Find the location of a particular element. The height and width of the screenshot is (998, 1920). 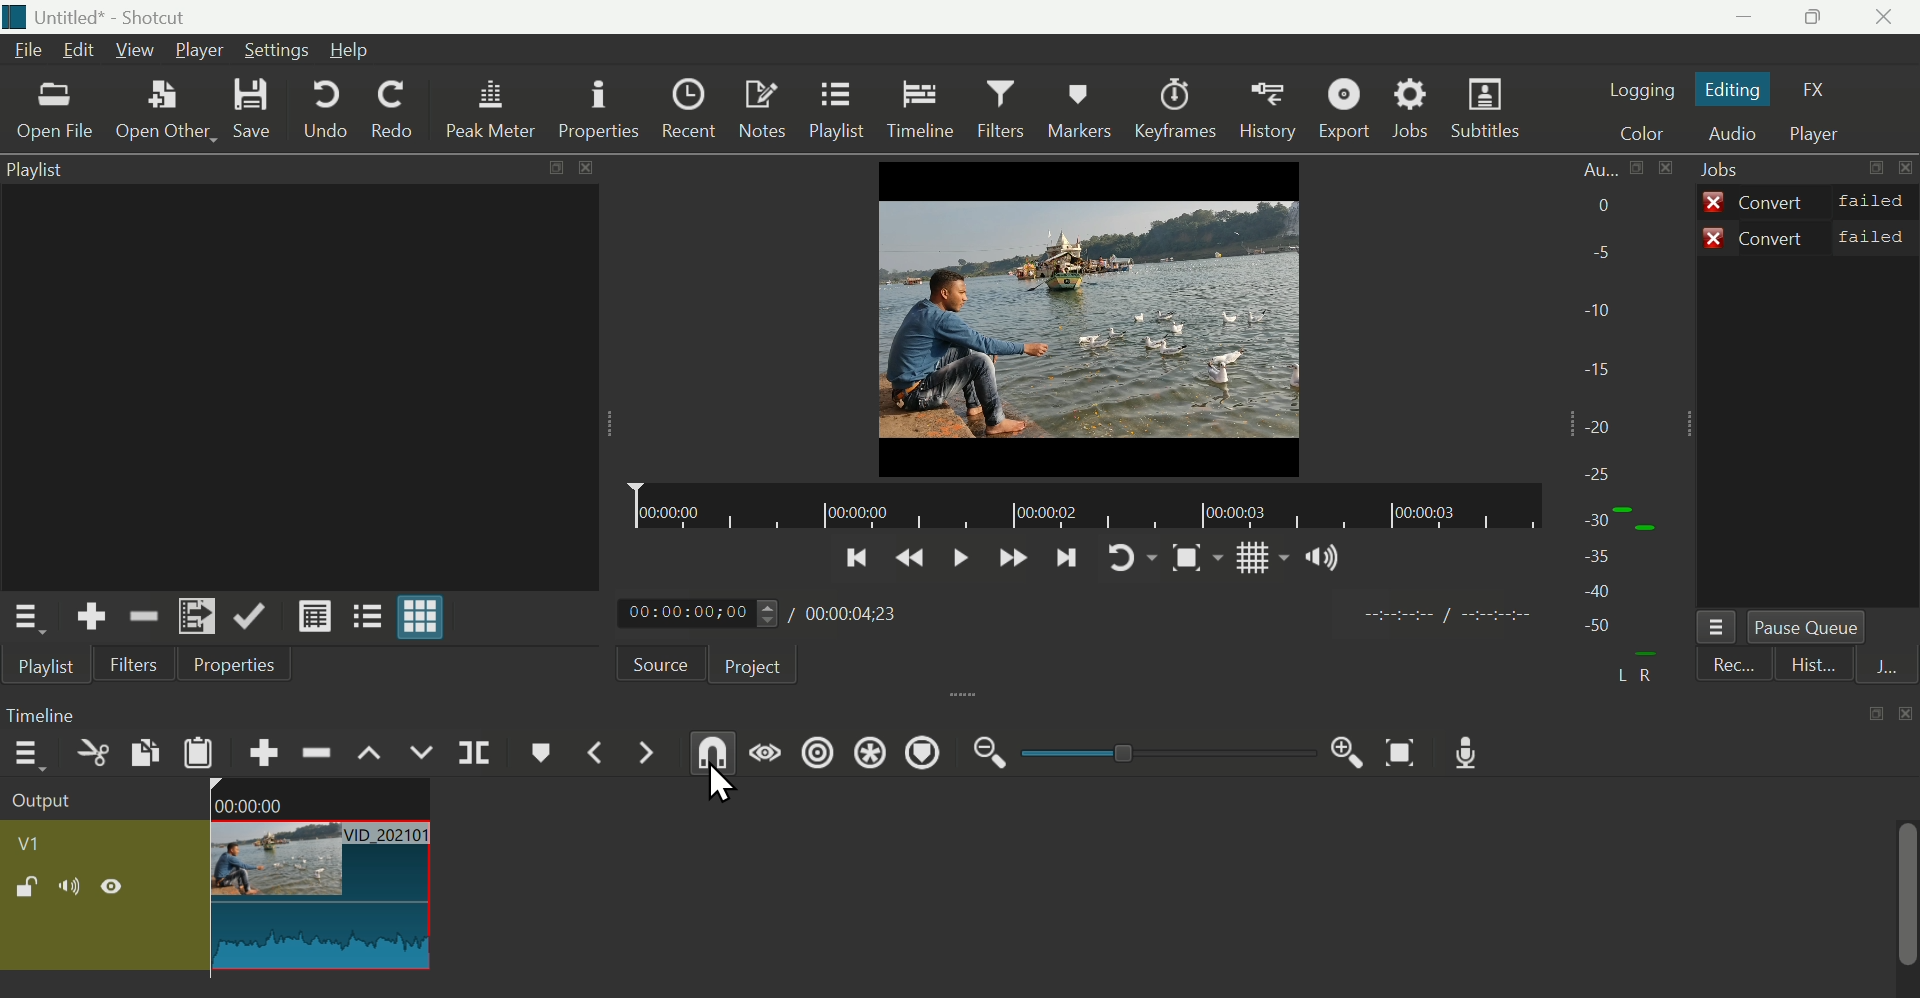

FX is located at coordinates (1821, 90).